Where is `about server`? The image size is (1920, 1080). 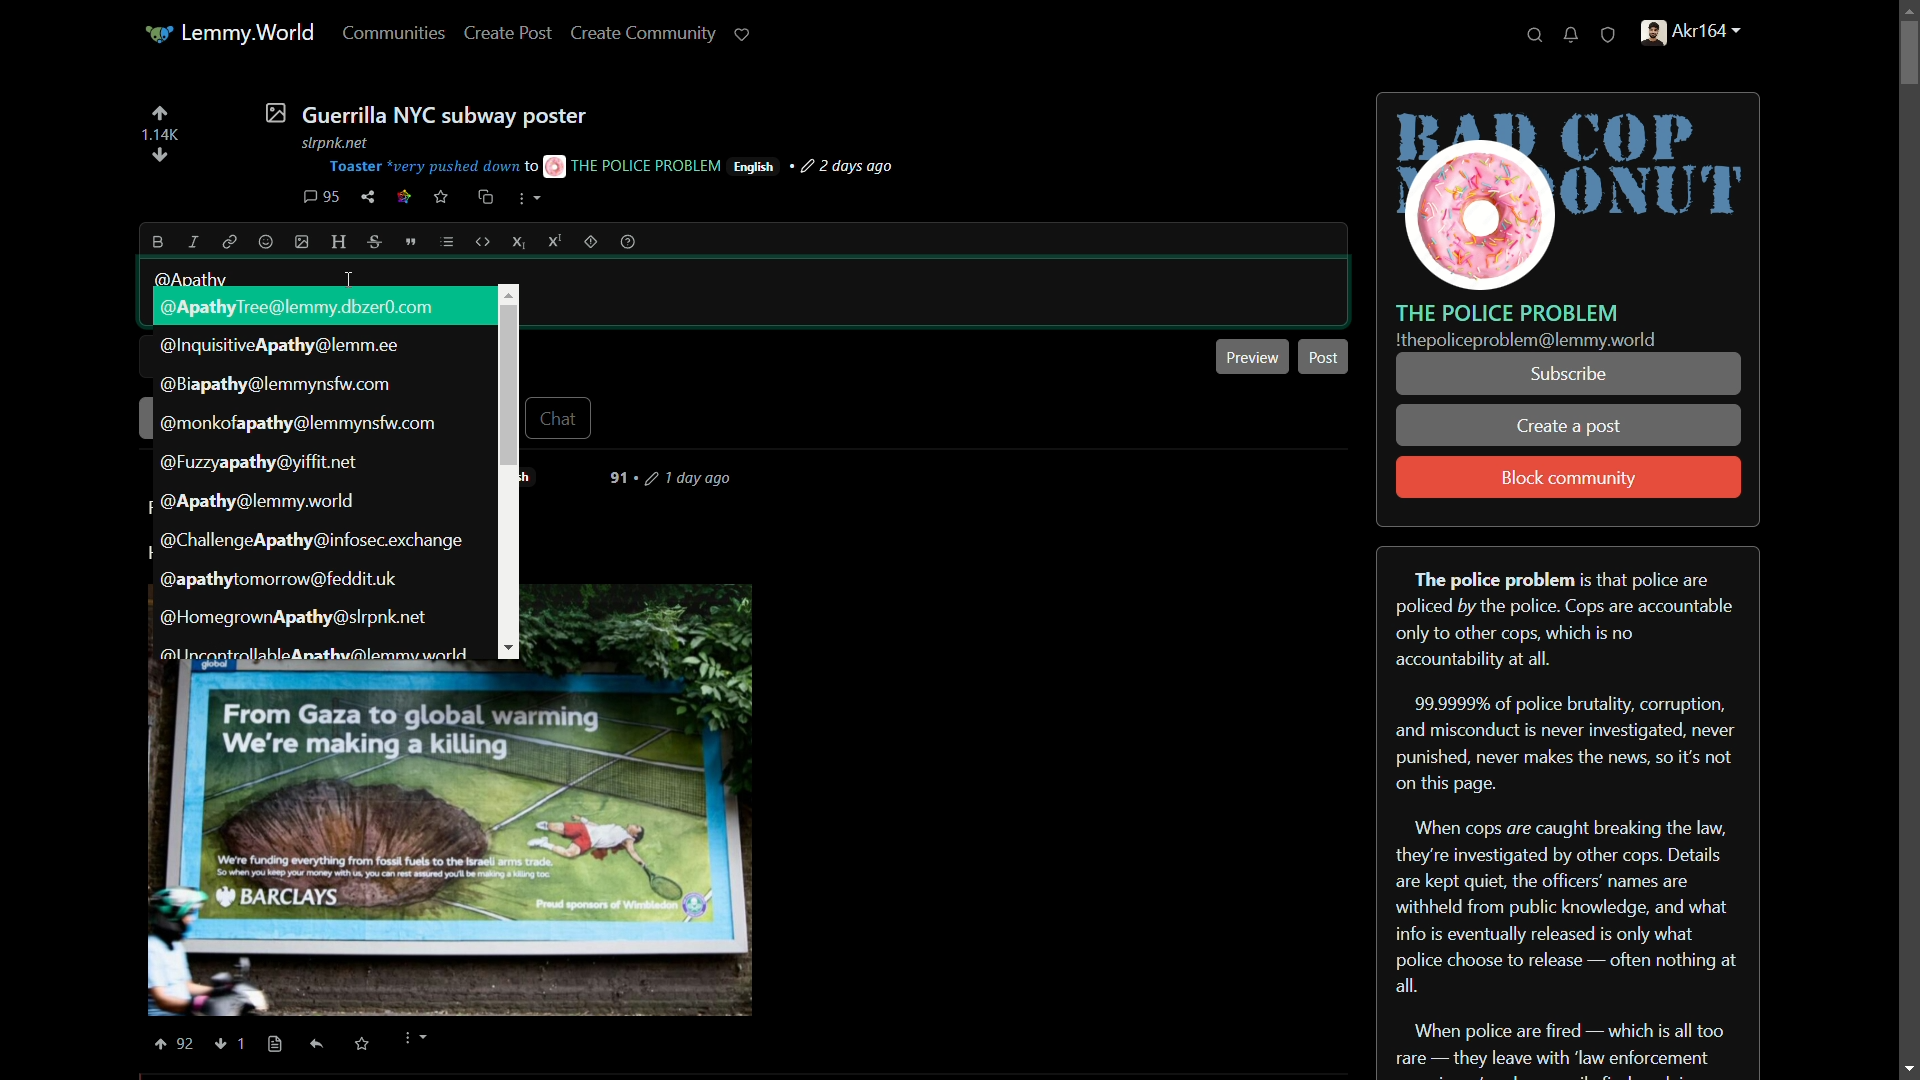
about server is located at coordinates (1568, 811).